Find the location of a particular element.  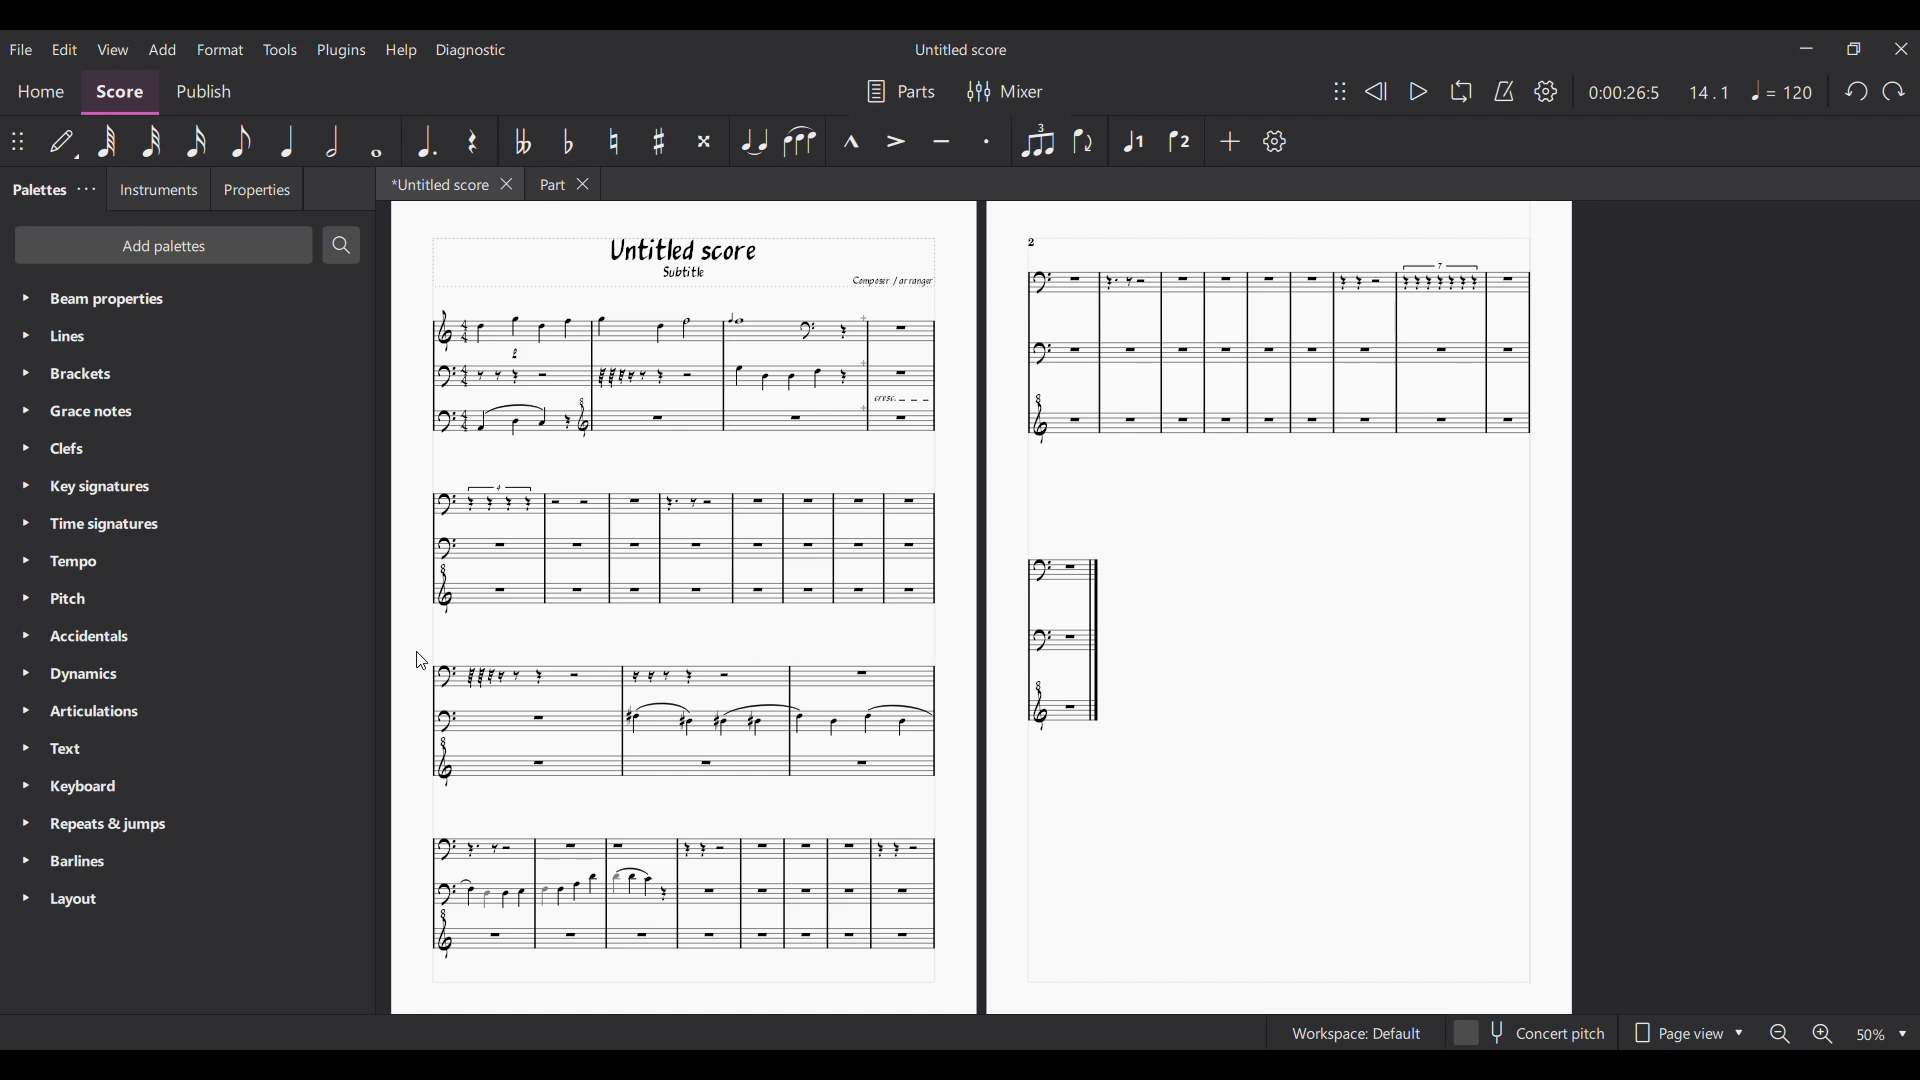

Redo is located at coordinates (1894, 91).